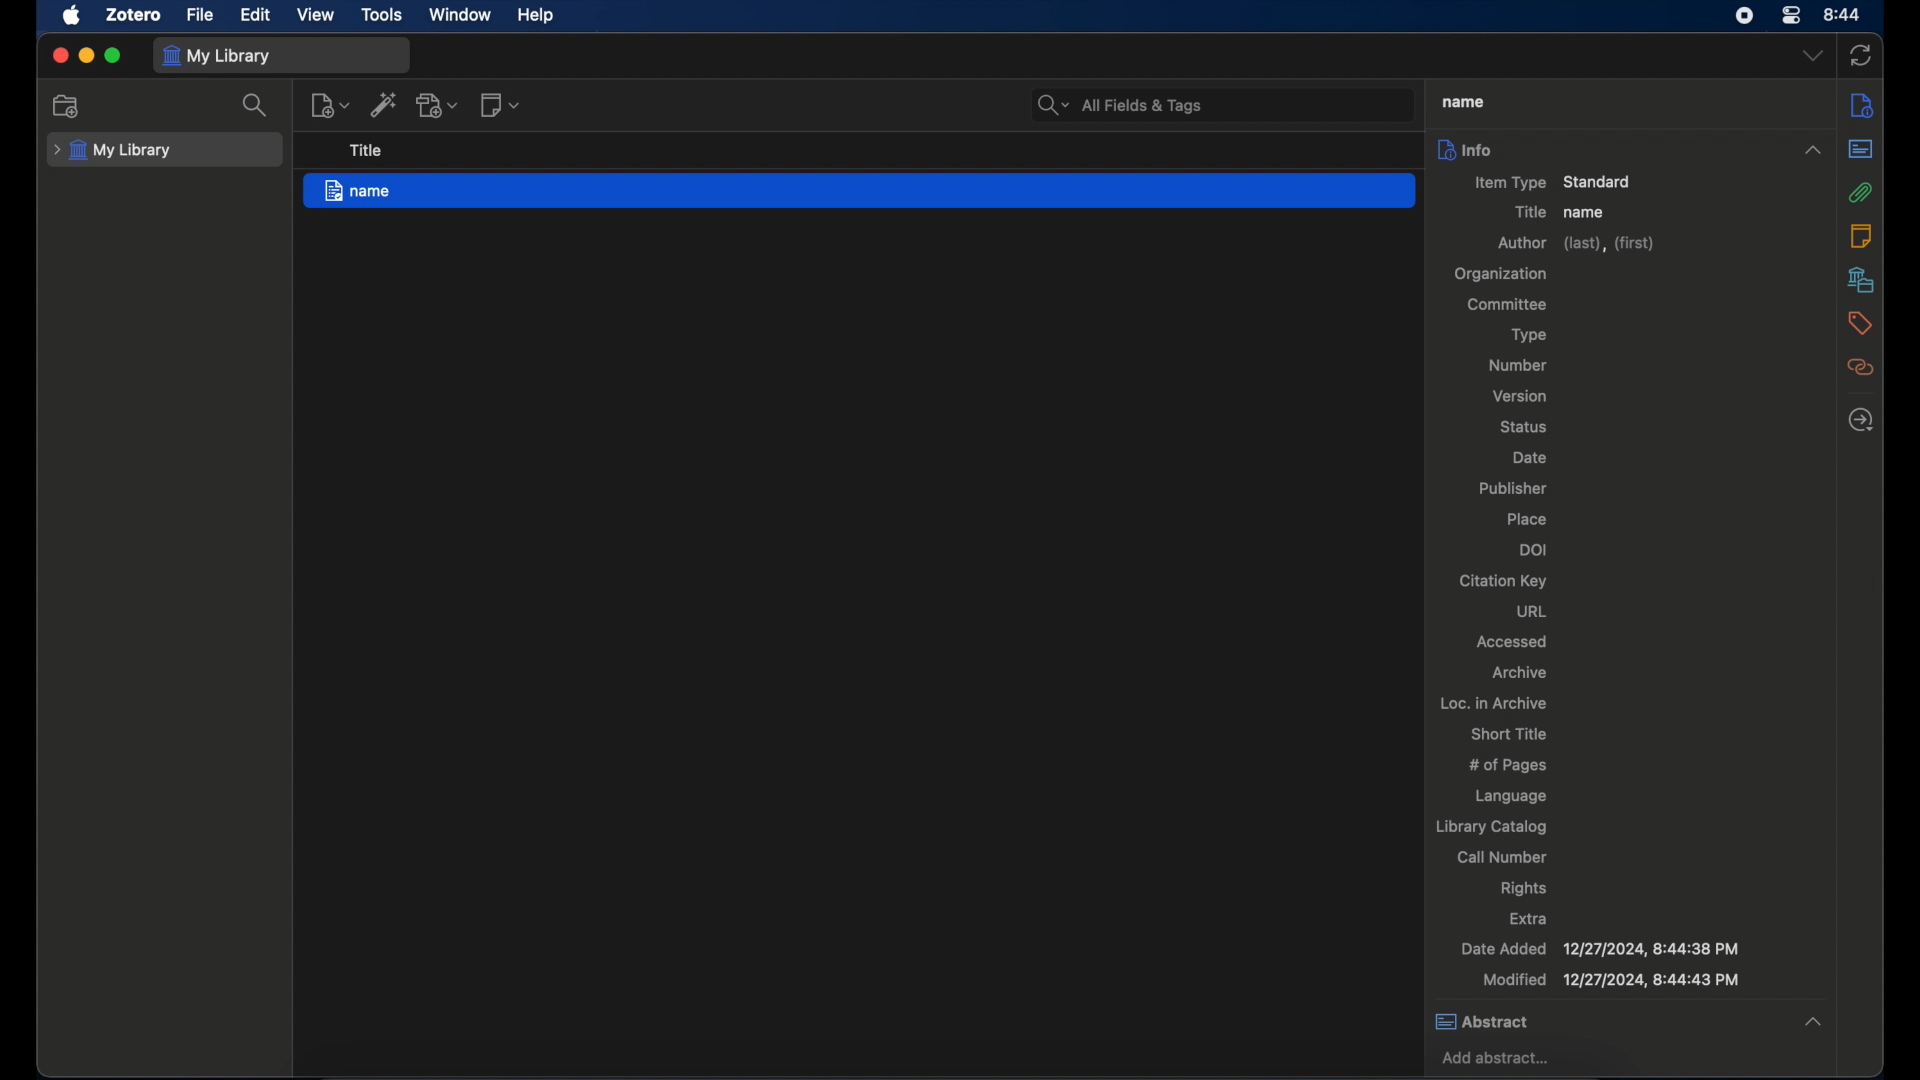 The width and height of the screenshot is (1920, 1080). Describe the element at coordinates (89, 55) in the screenshot. I see `minimize` at that location.